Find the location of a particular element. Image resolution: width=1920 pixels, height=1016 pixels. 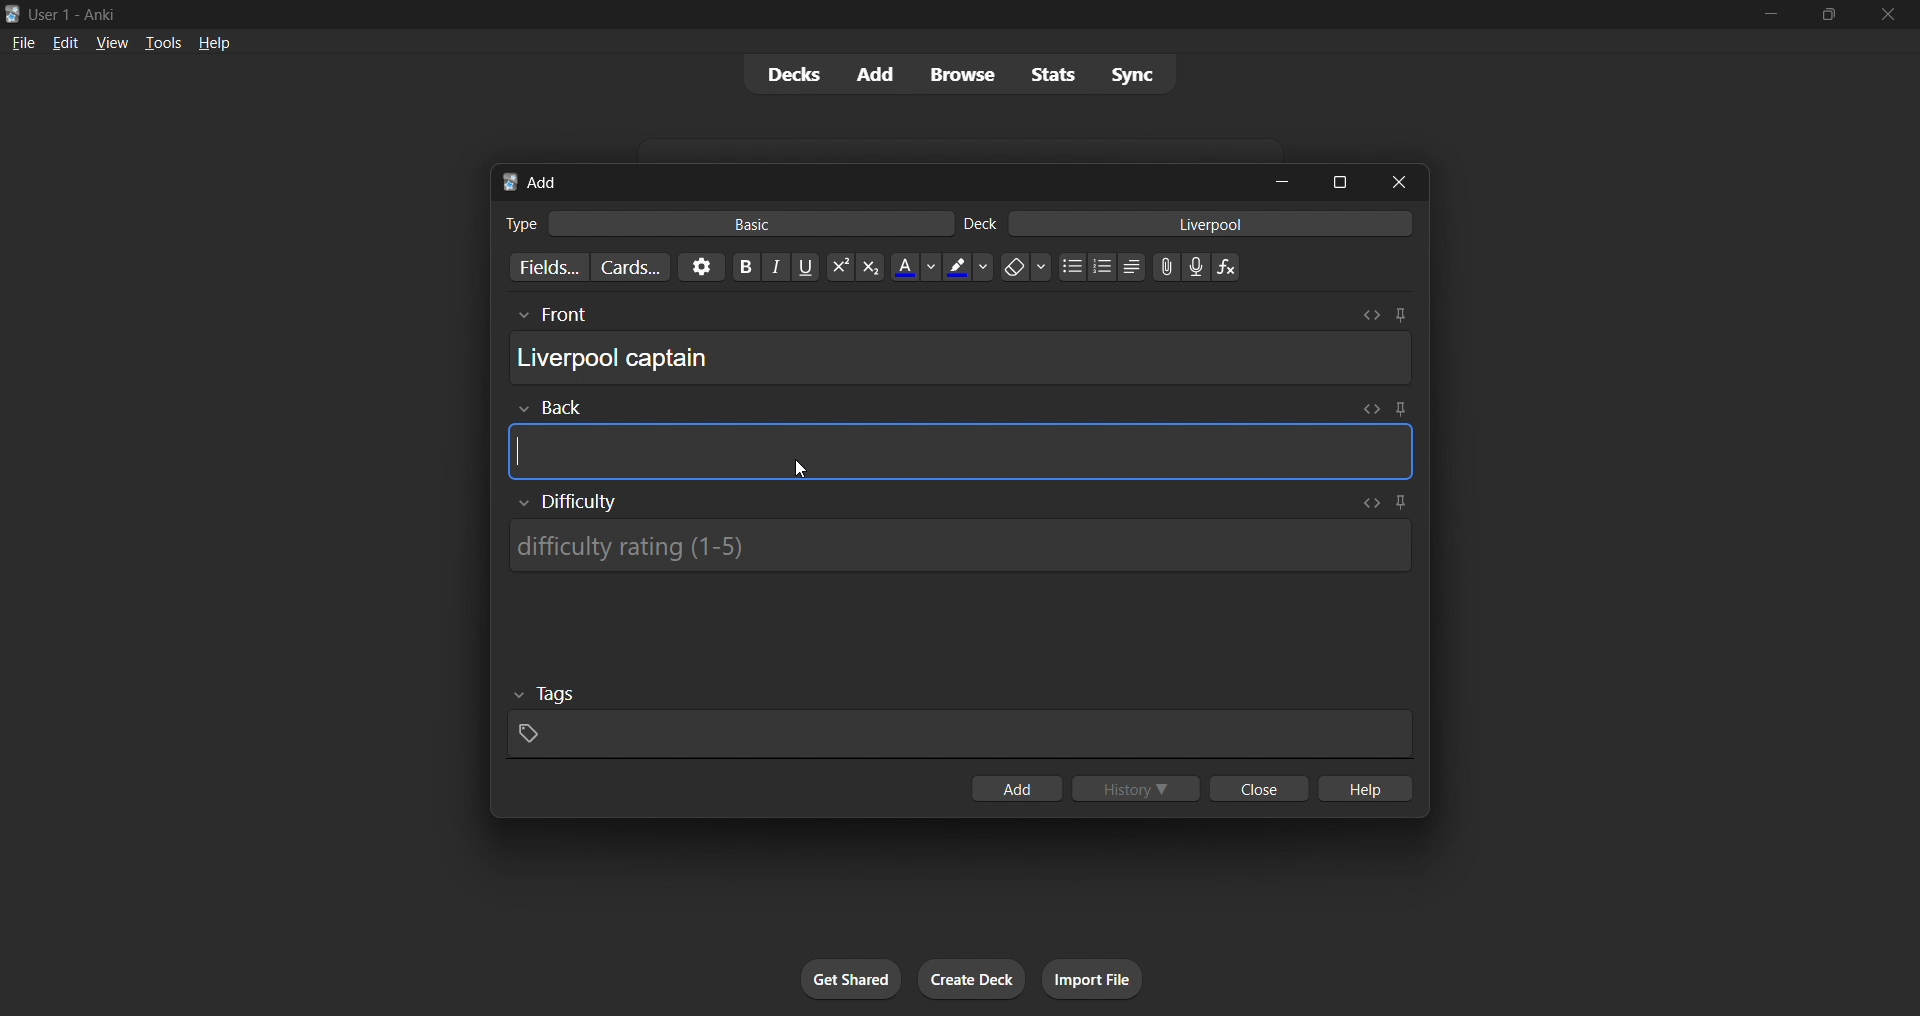

Unordered list is located at coordinates (1071, 266).